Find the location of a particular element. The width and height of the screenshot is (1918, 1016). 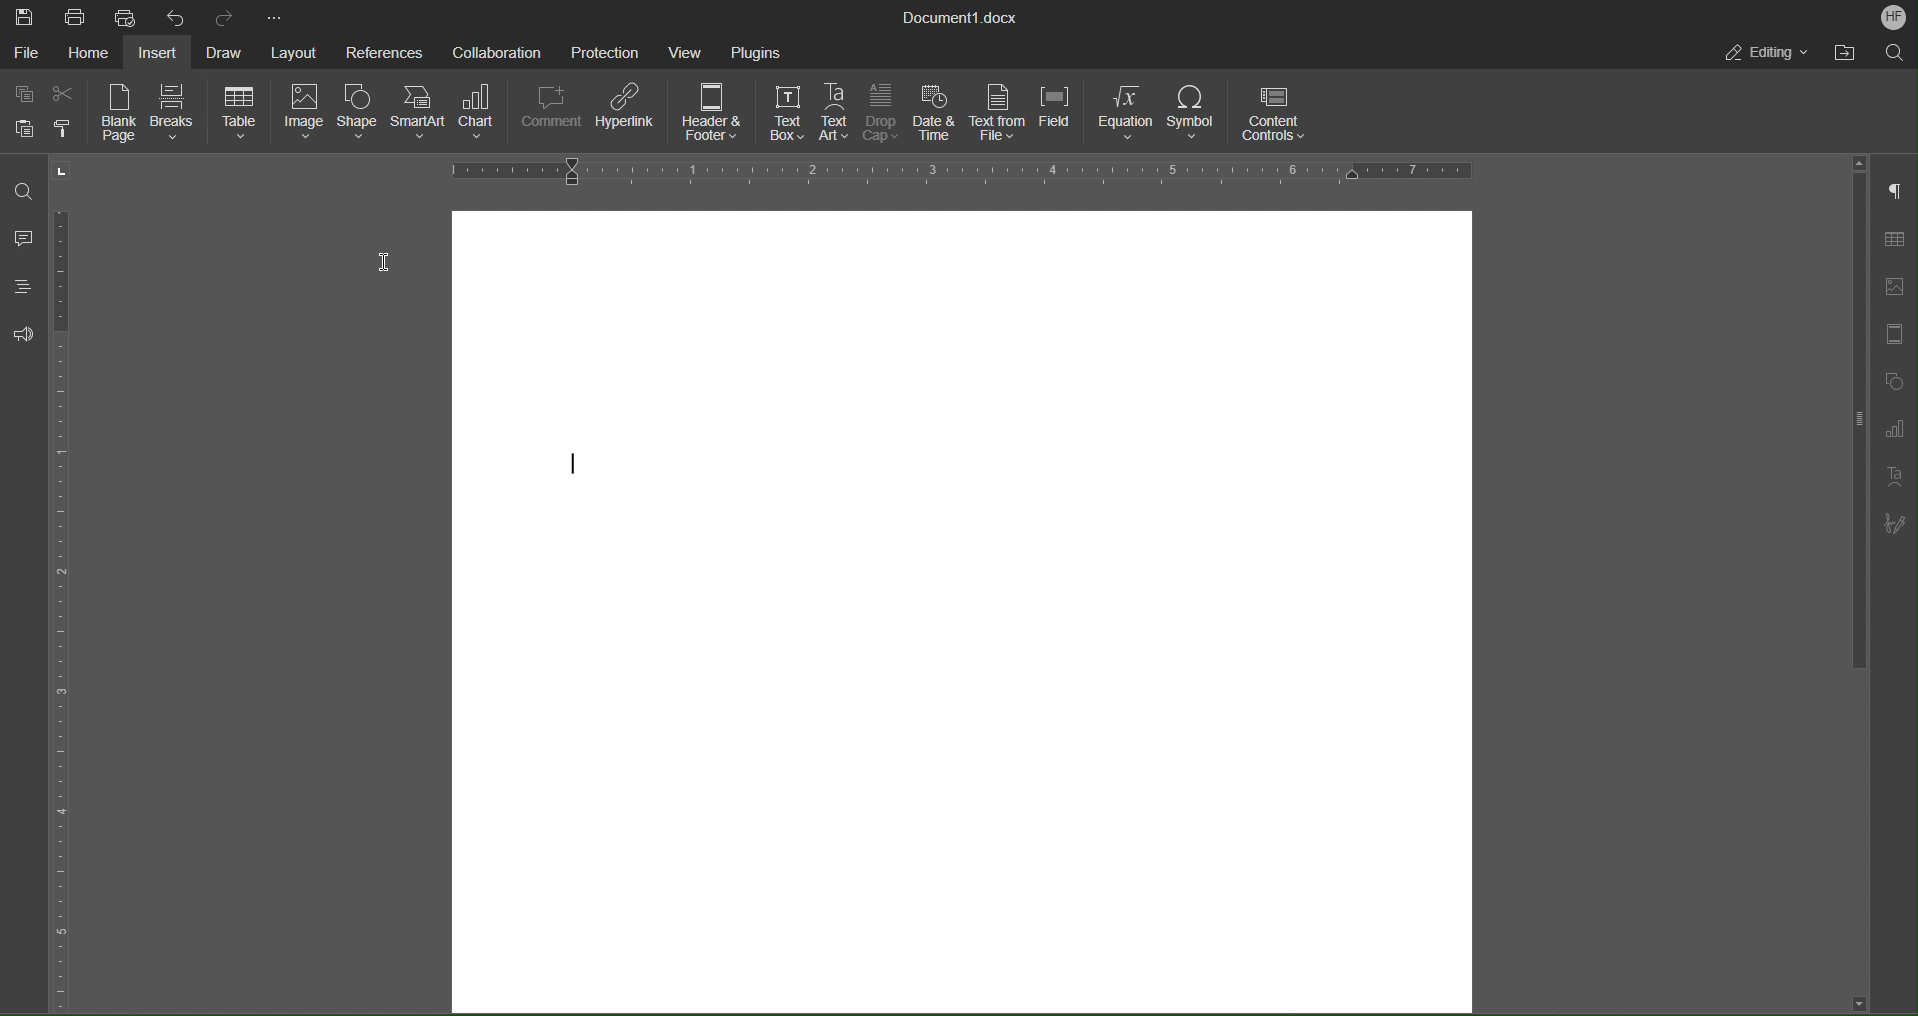

Text Art is located at coordinates (1894, 479).